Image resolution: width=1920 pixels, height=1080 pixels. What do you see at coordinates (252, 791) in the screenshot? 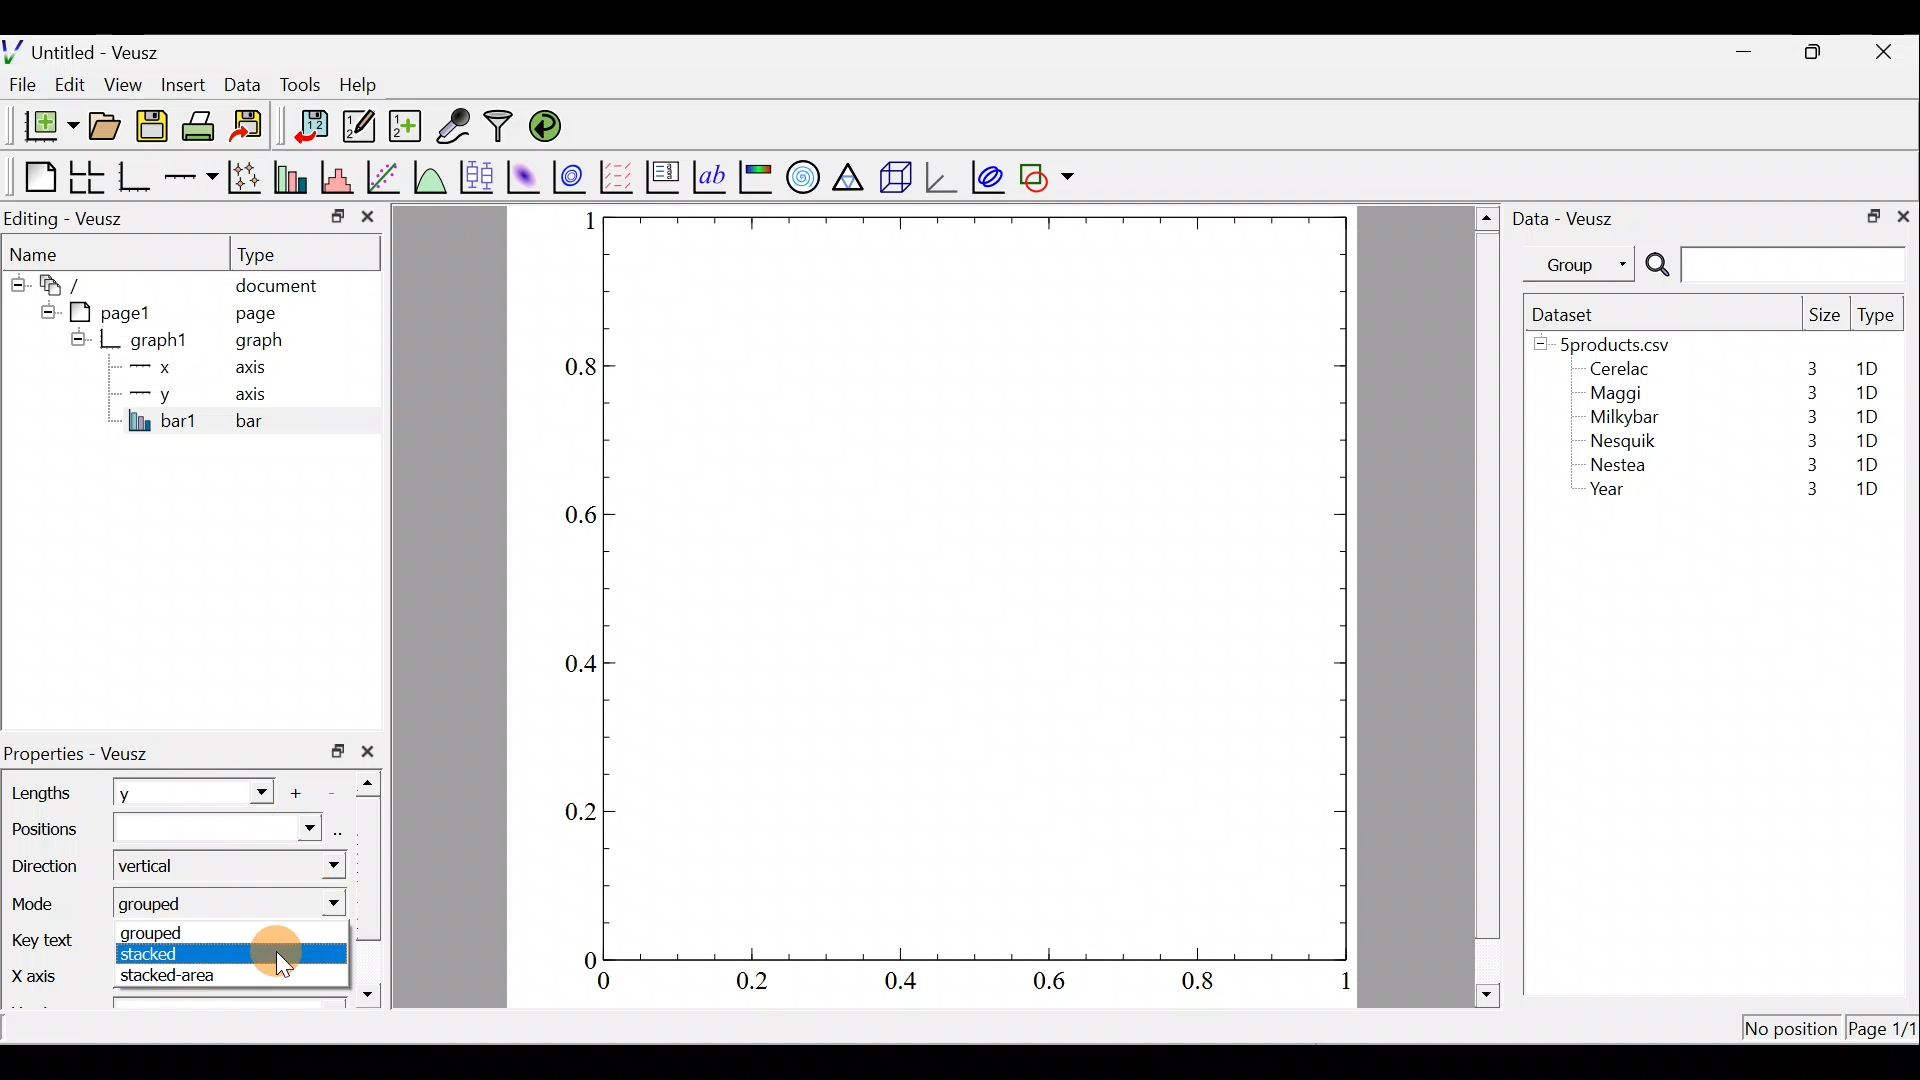
I see `Length dropdown` at bounding box center [252, 791].